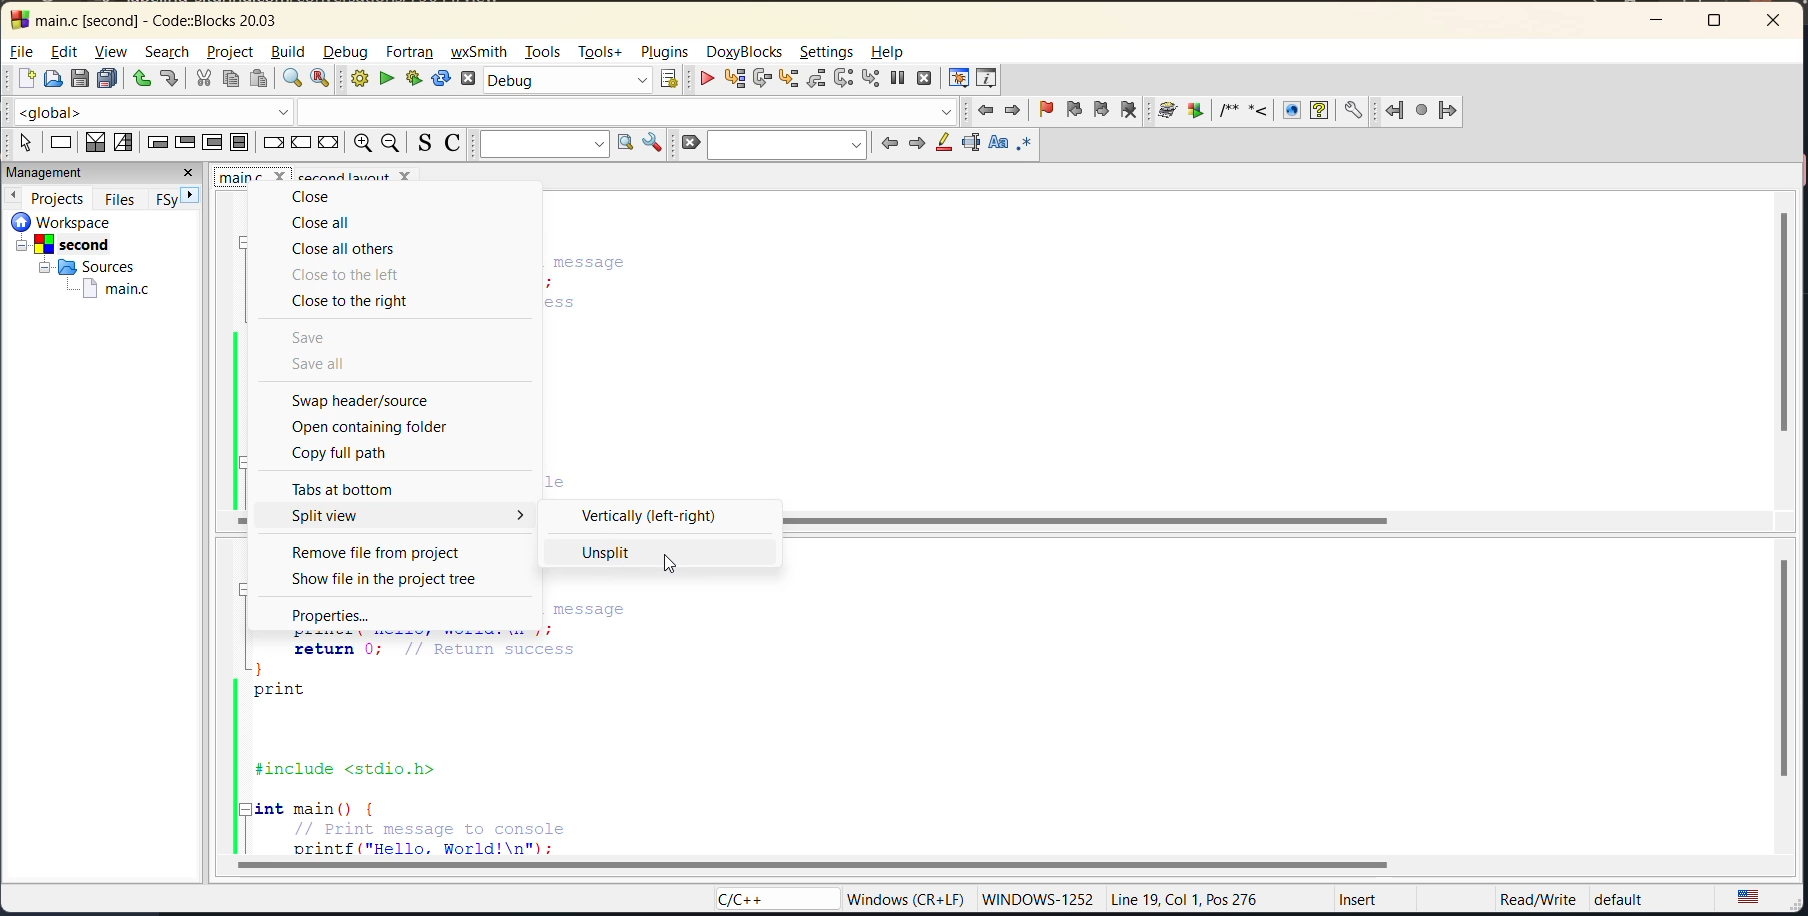 The image size is (1808, 916). I want to click on continue instruction, so click(298, 143).